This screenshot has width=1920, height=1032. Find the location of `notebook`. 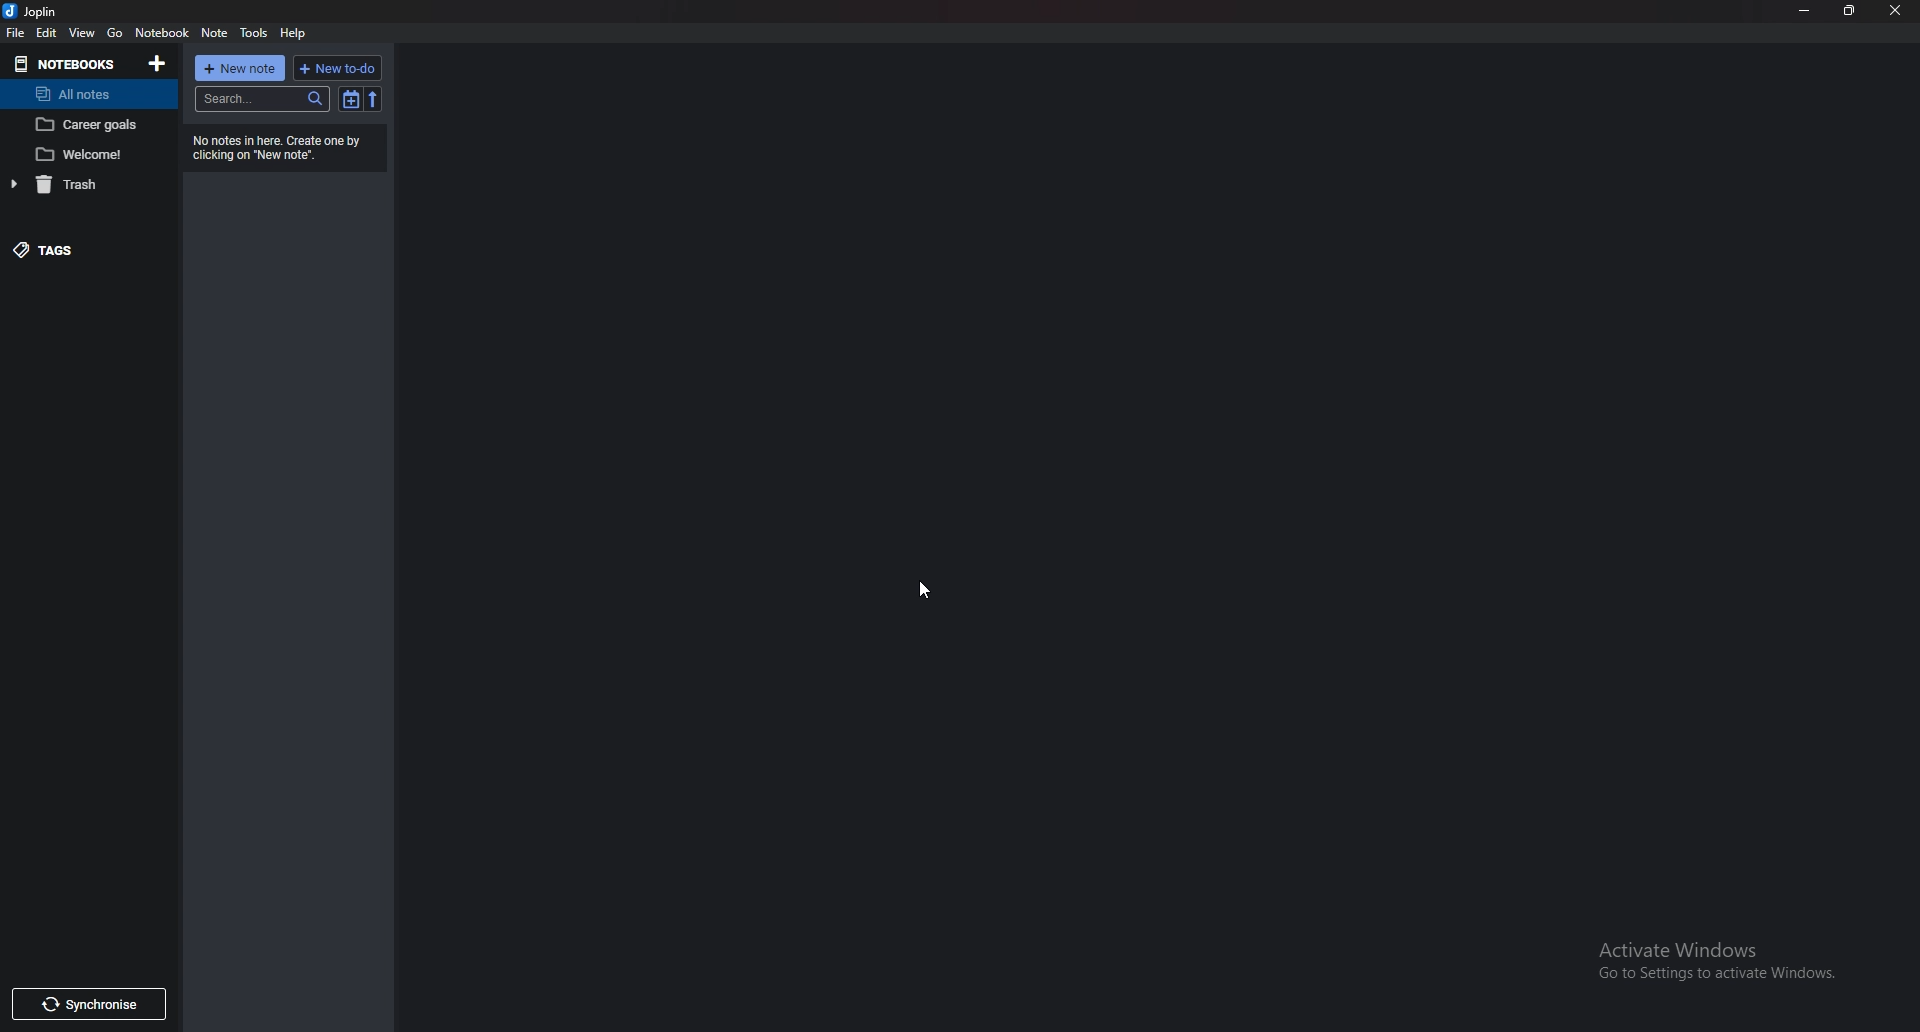

notebook is located at coordinates (89, 153).